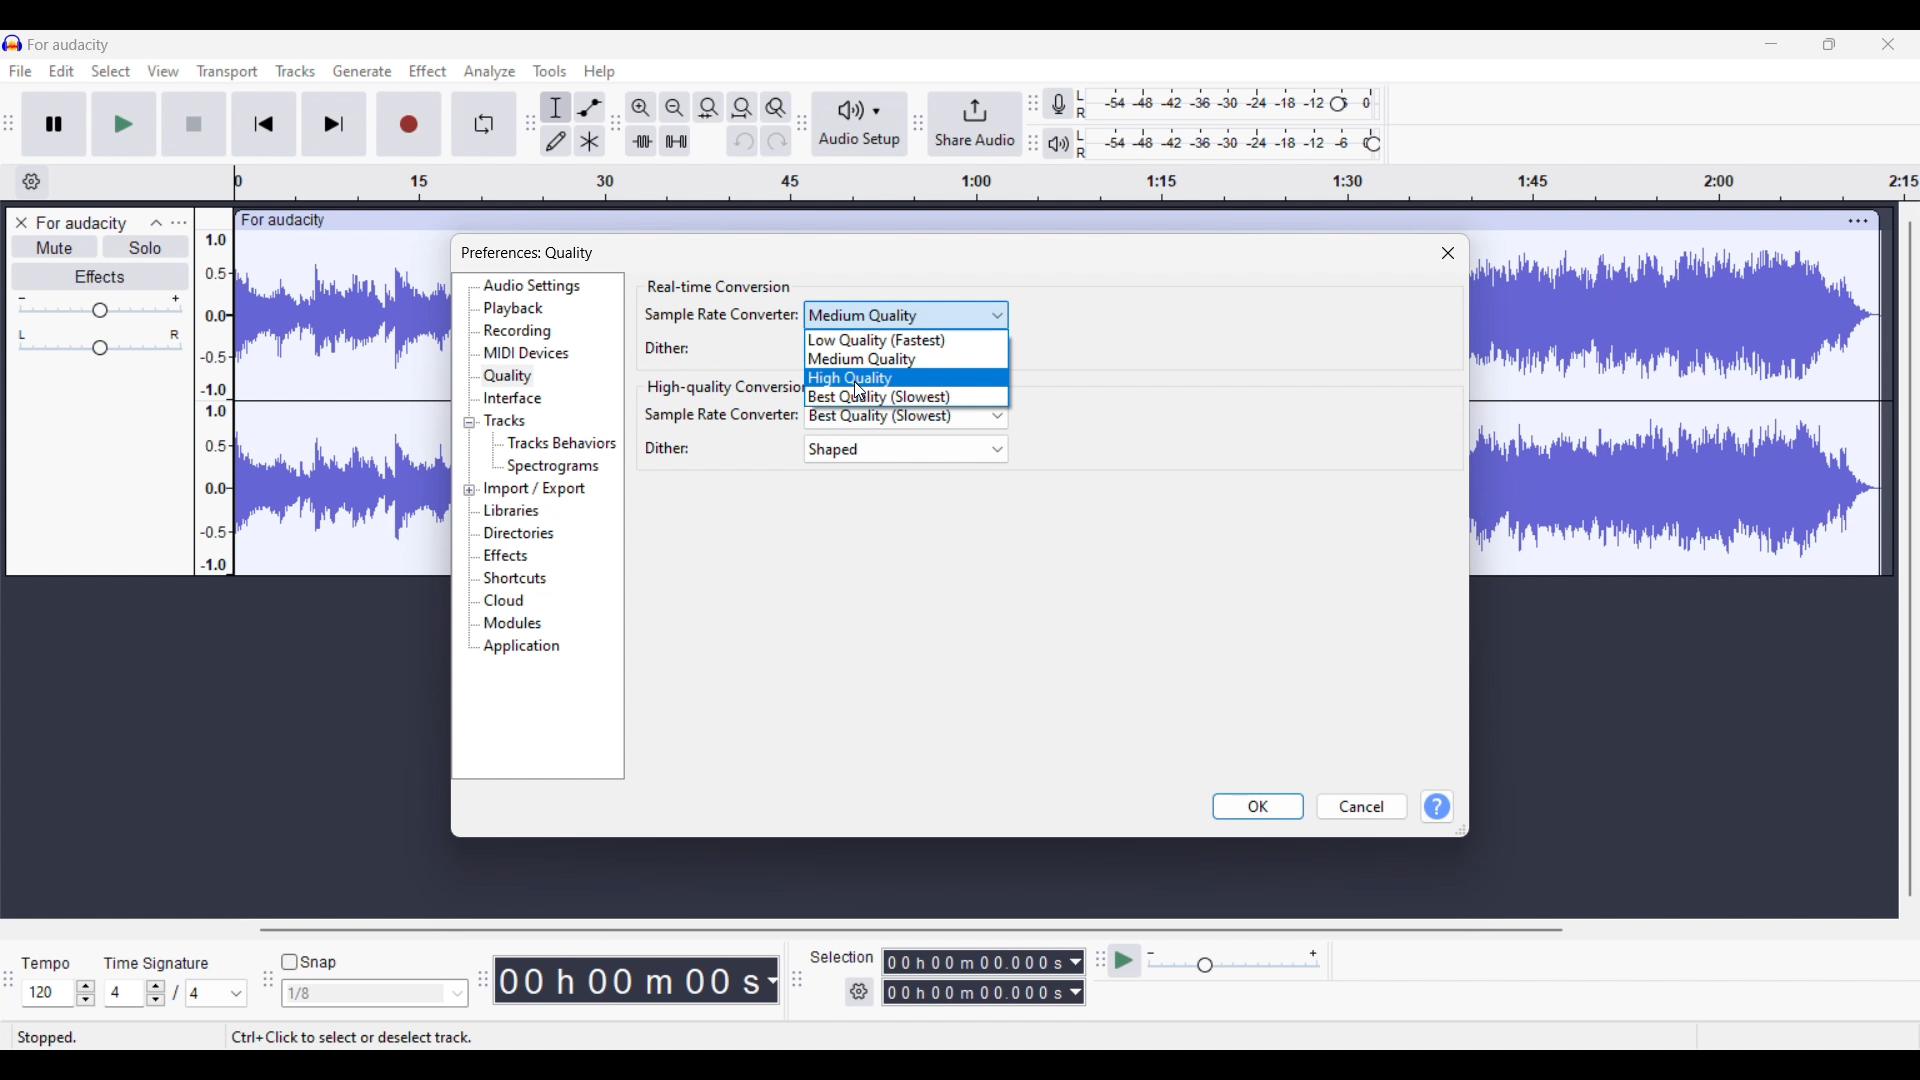 The width and height of the screenshot is (1920, 1080). What do you see at coordinates (376, 993) in the screenshot?
I see `Snap options` at bounding box center [376, 993].